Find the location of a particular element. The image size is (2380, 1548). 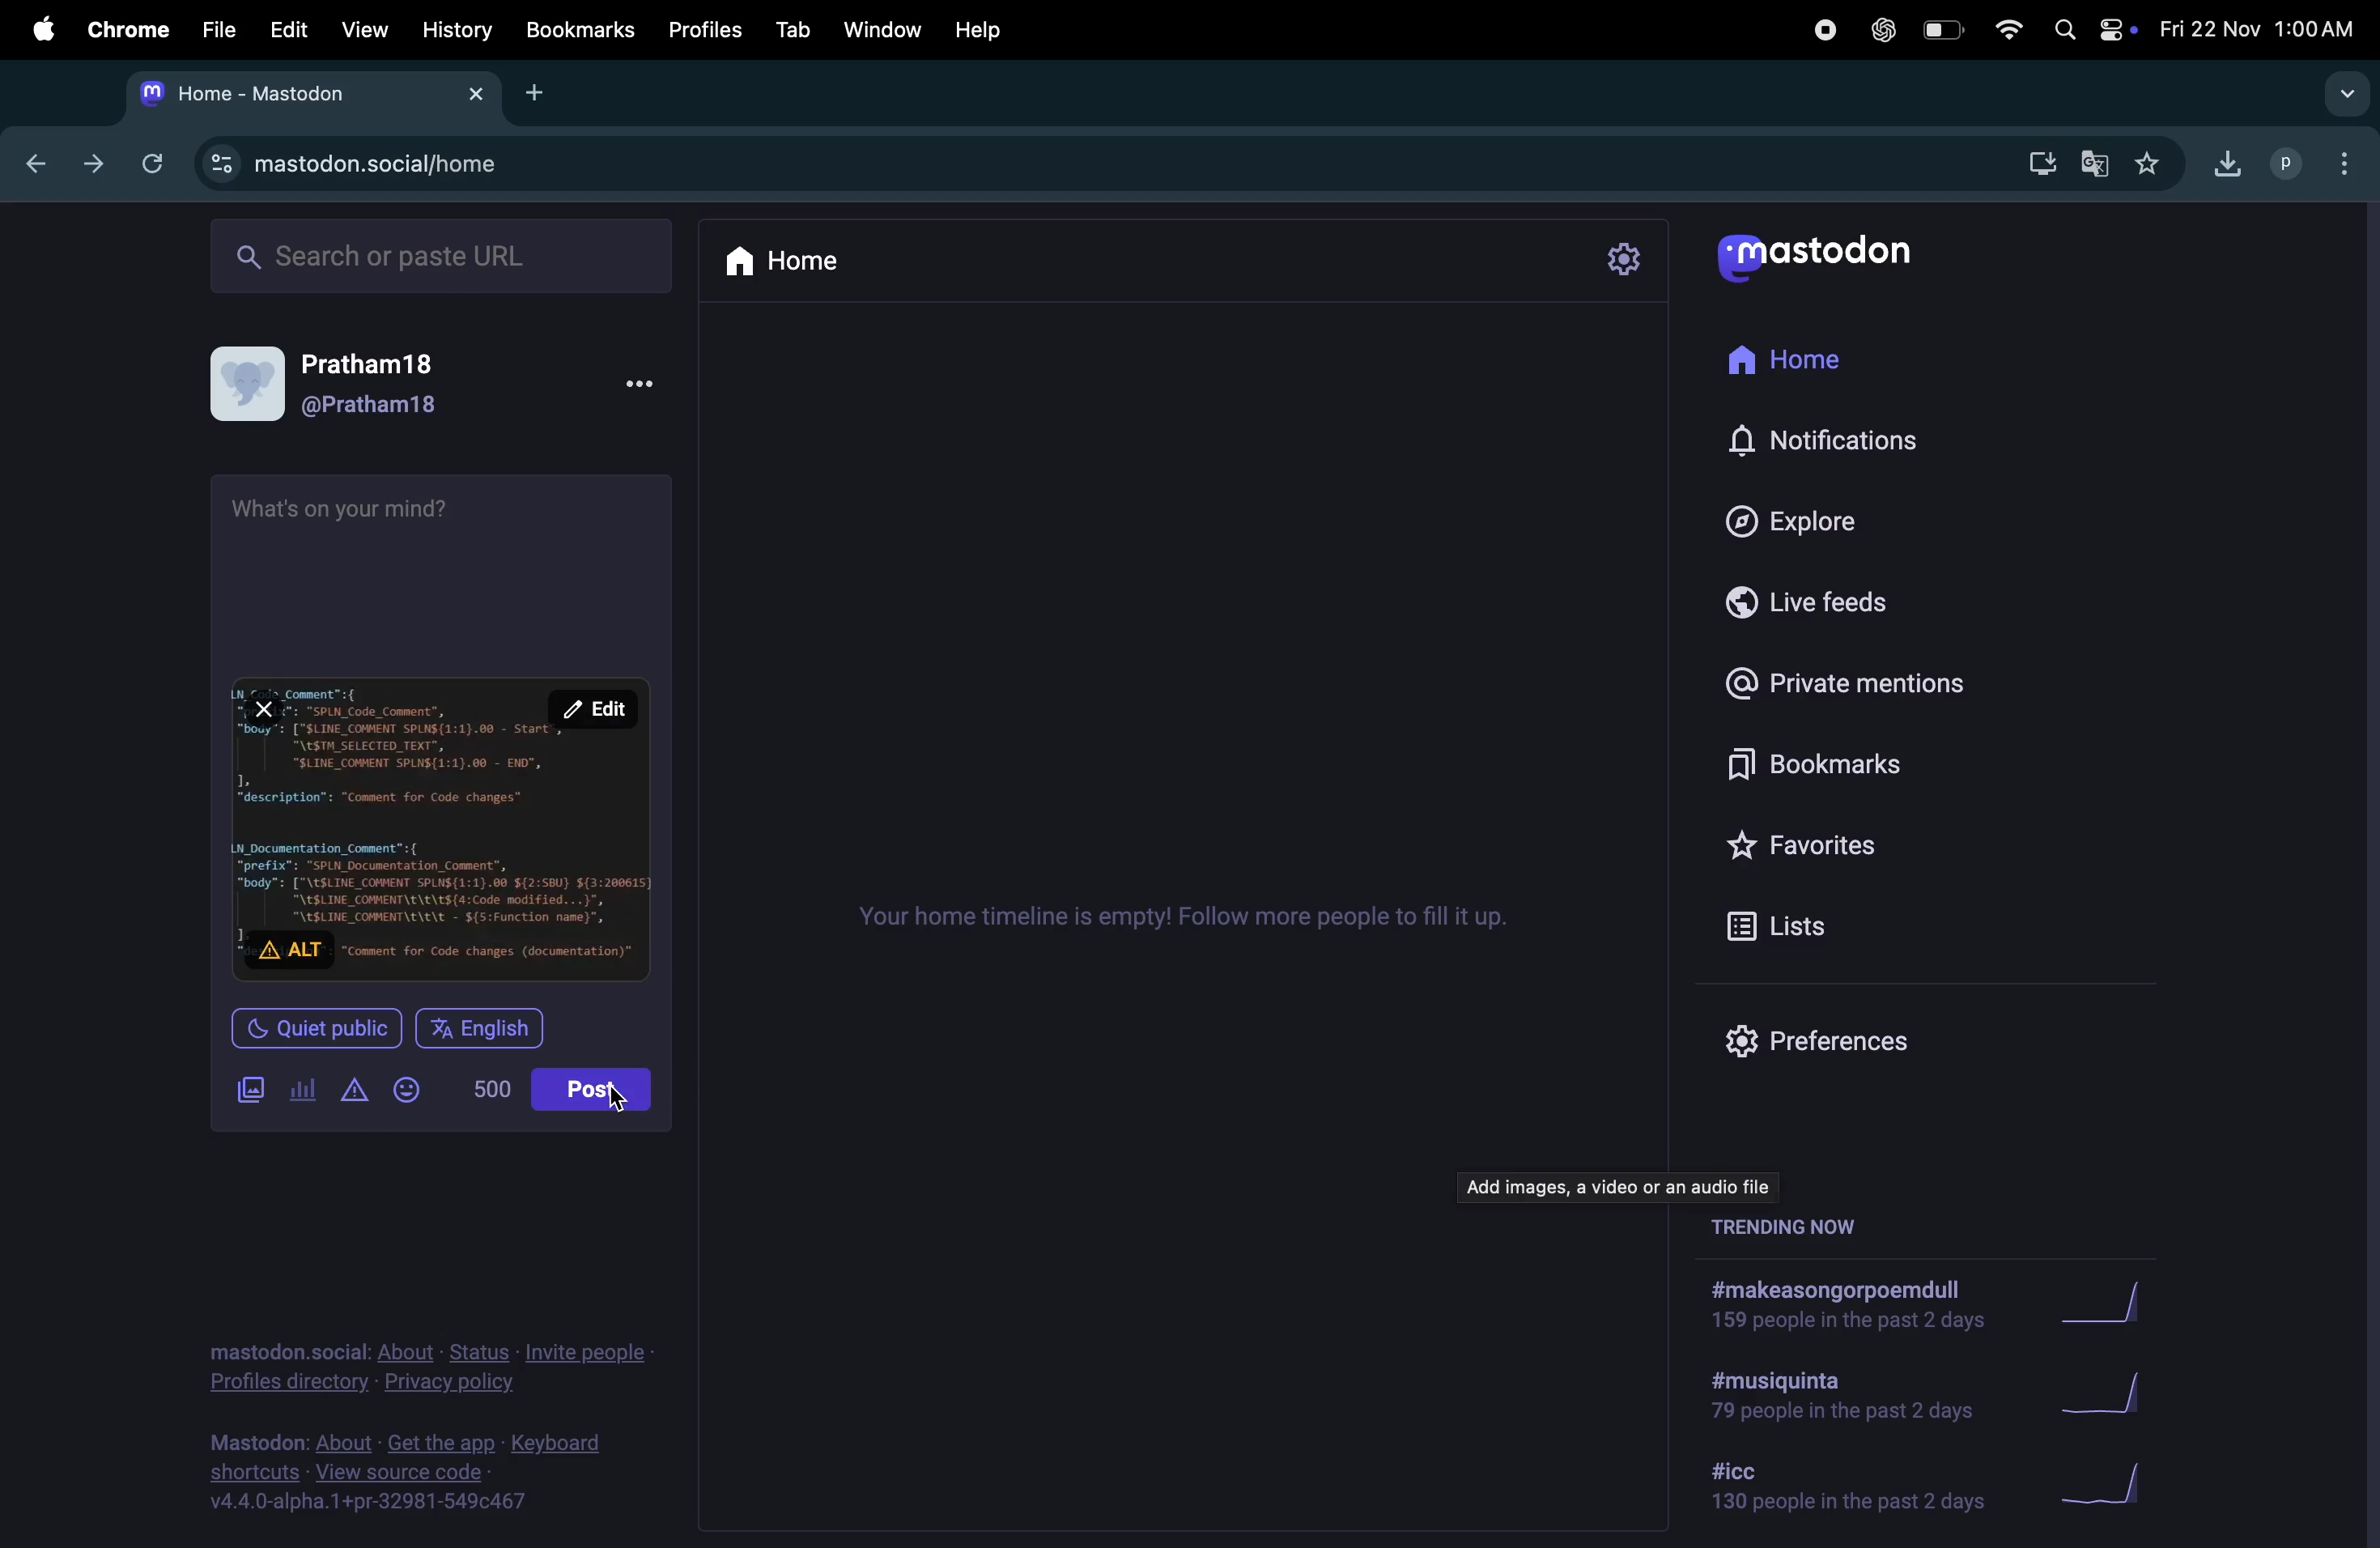

downloads is located at coordinates (2038, 166).